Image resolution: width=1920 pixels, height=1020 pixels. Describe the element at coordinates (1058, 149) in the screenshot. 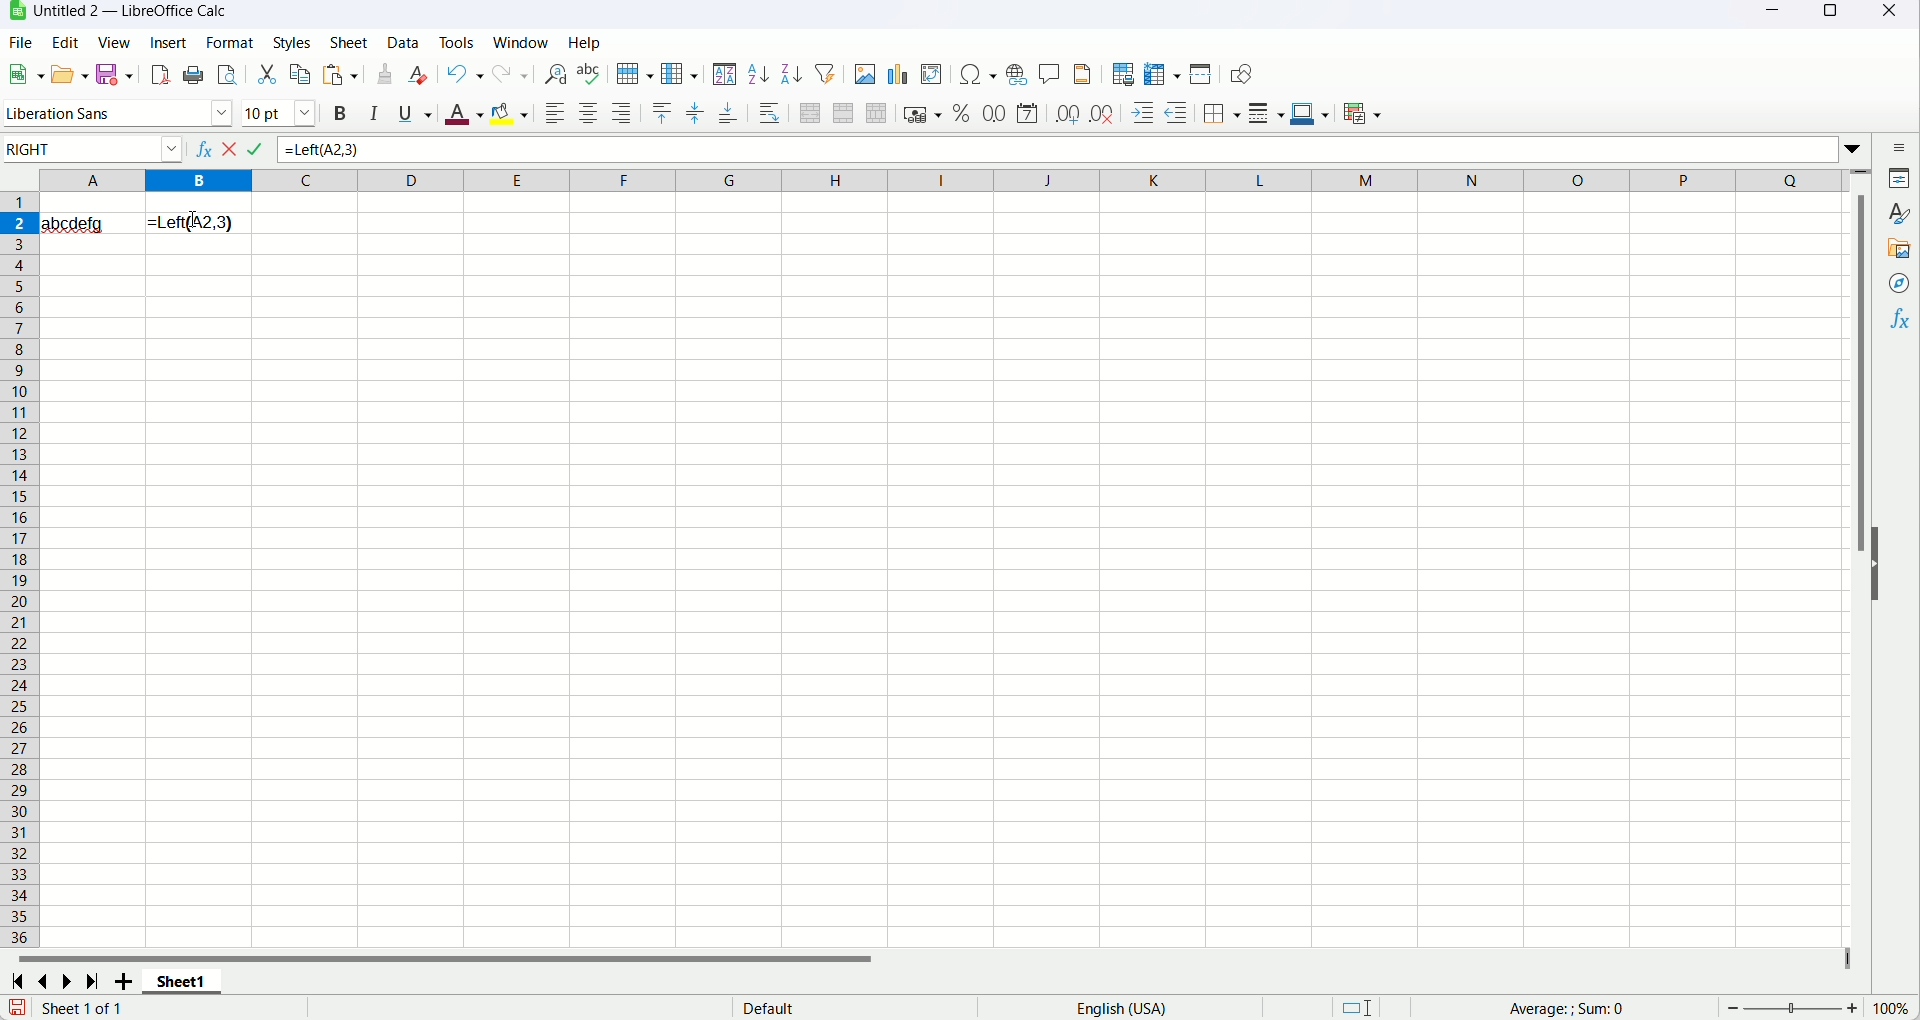

I see `=Left(A2,3)` at that location.